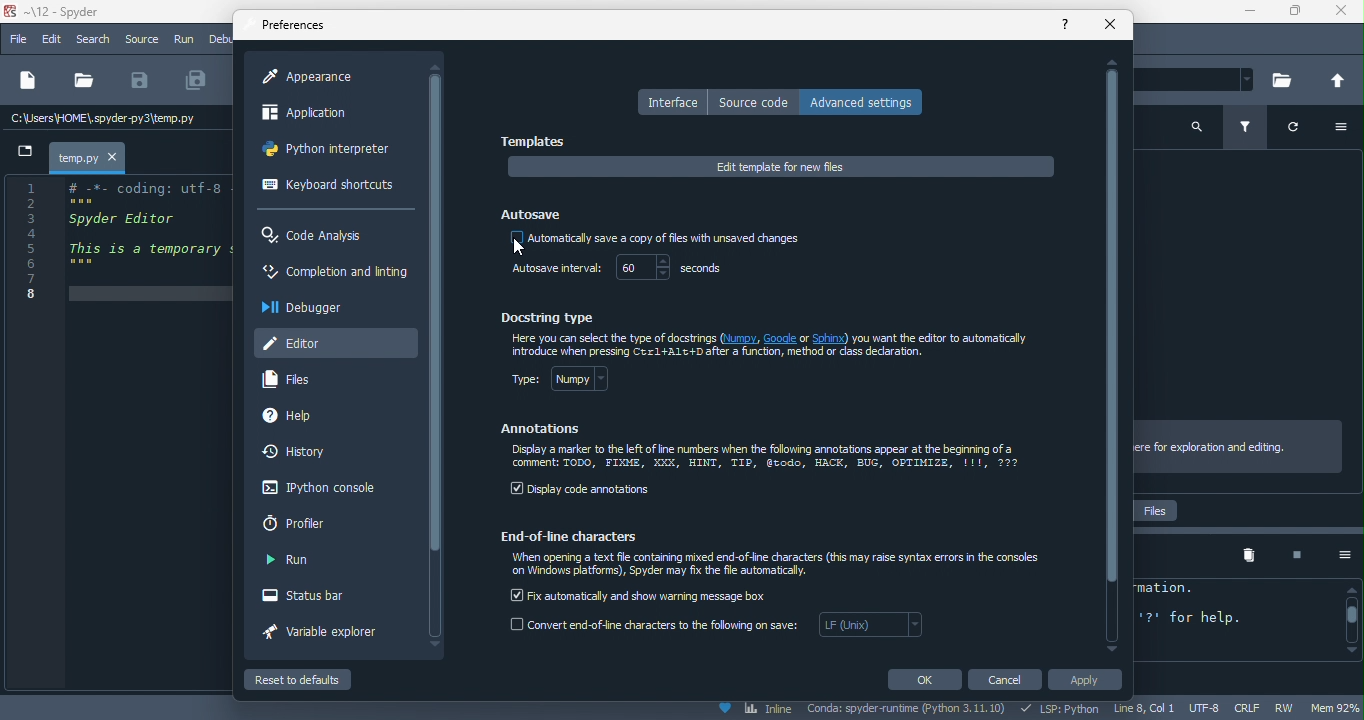 This screenshot has width=1364, height=720. Describe the element at coordinates (641, 594) in the screenshot. I see `fix automatically and show warming message box` at that location.